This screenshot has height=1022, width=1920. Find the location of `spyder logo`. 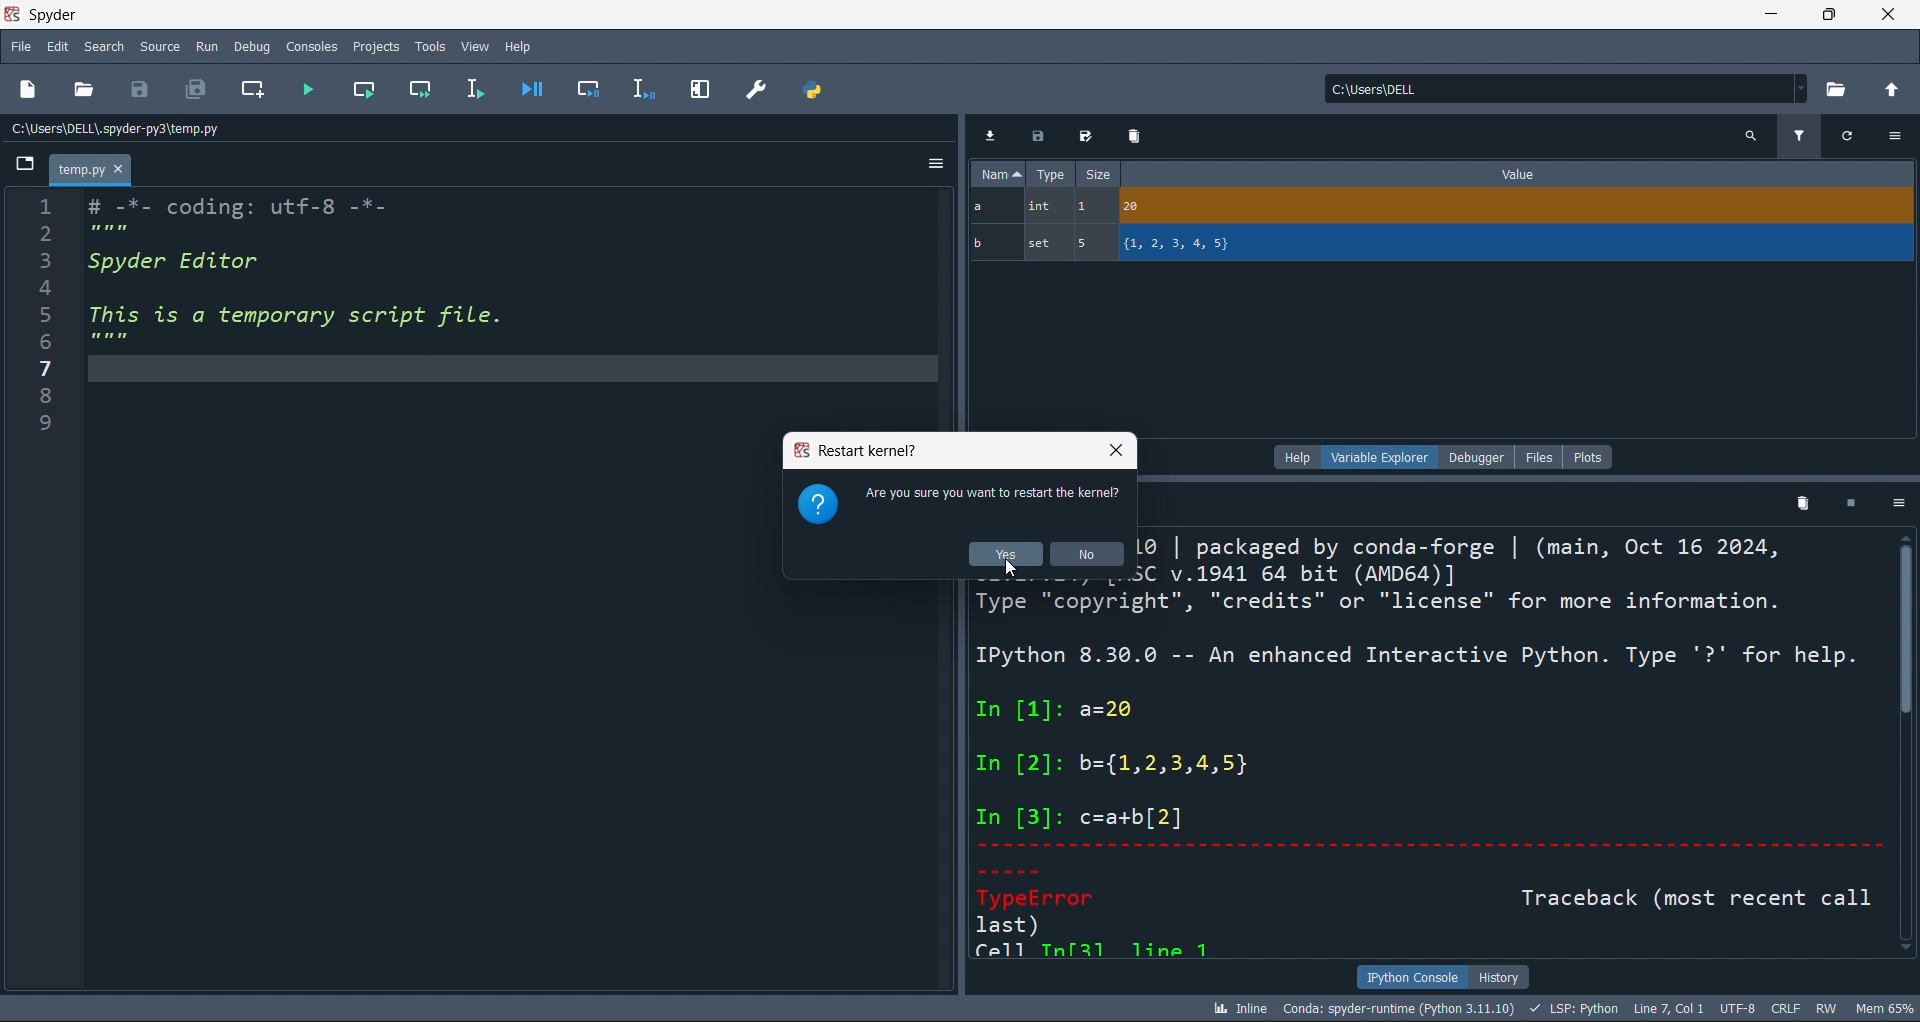

spyder logo is located at coordinates (13, 15).